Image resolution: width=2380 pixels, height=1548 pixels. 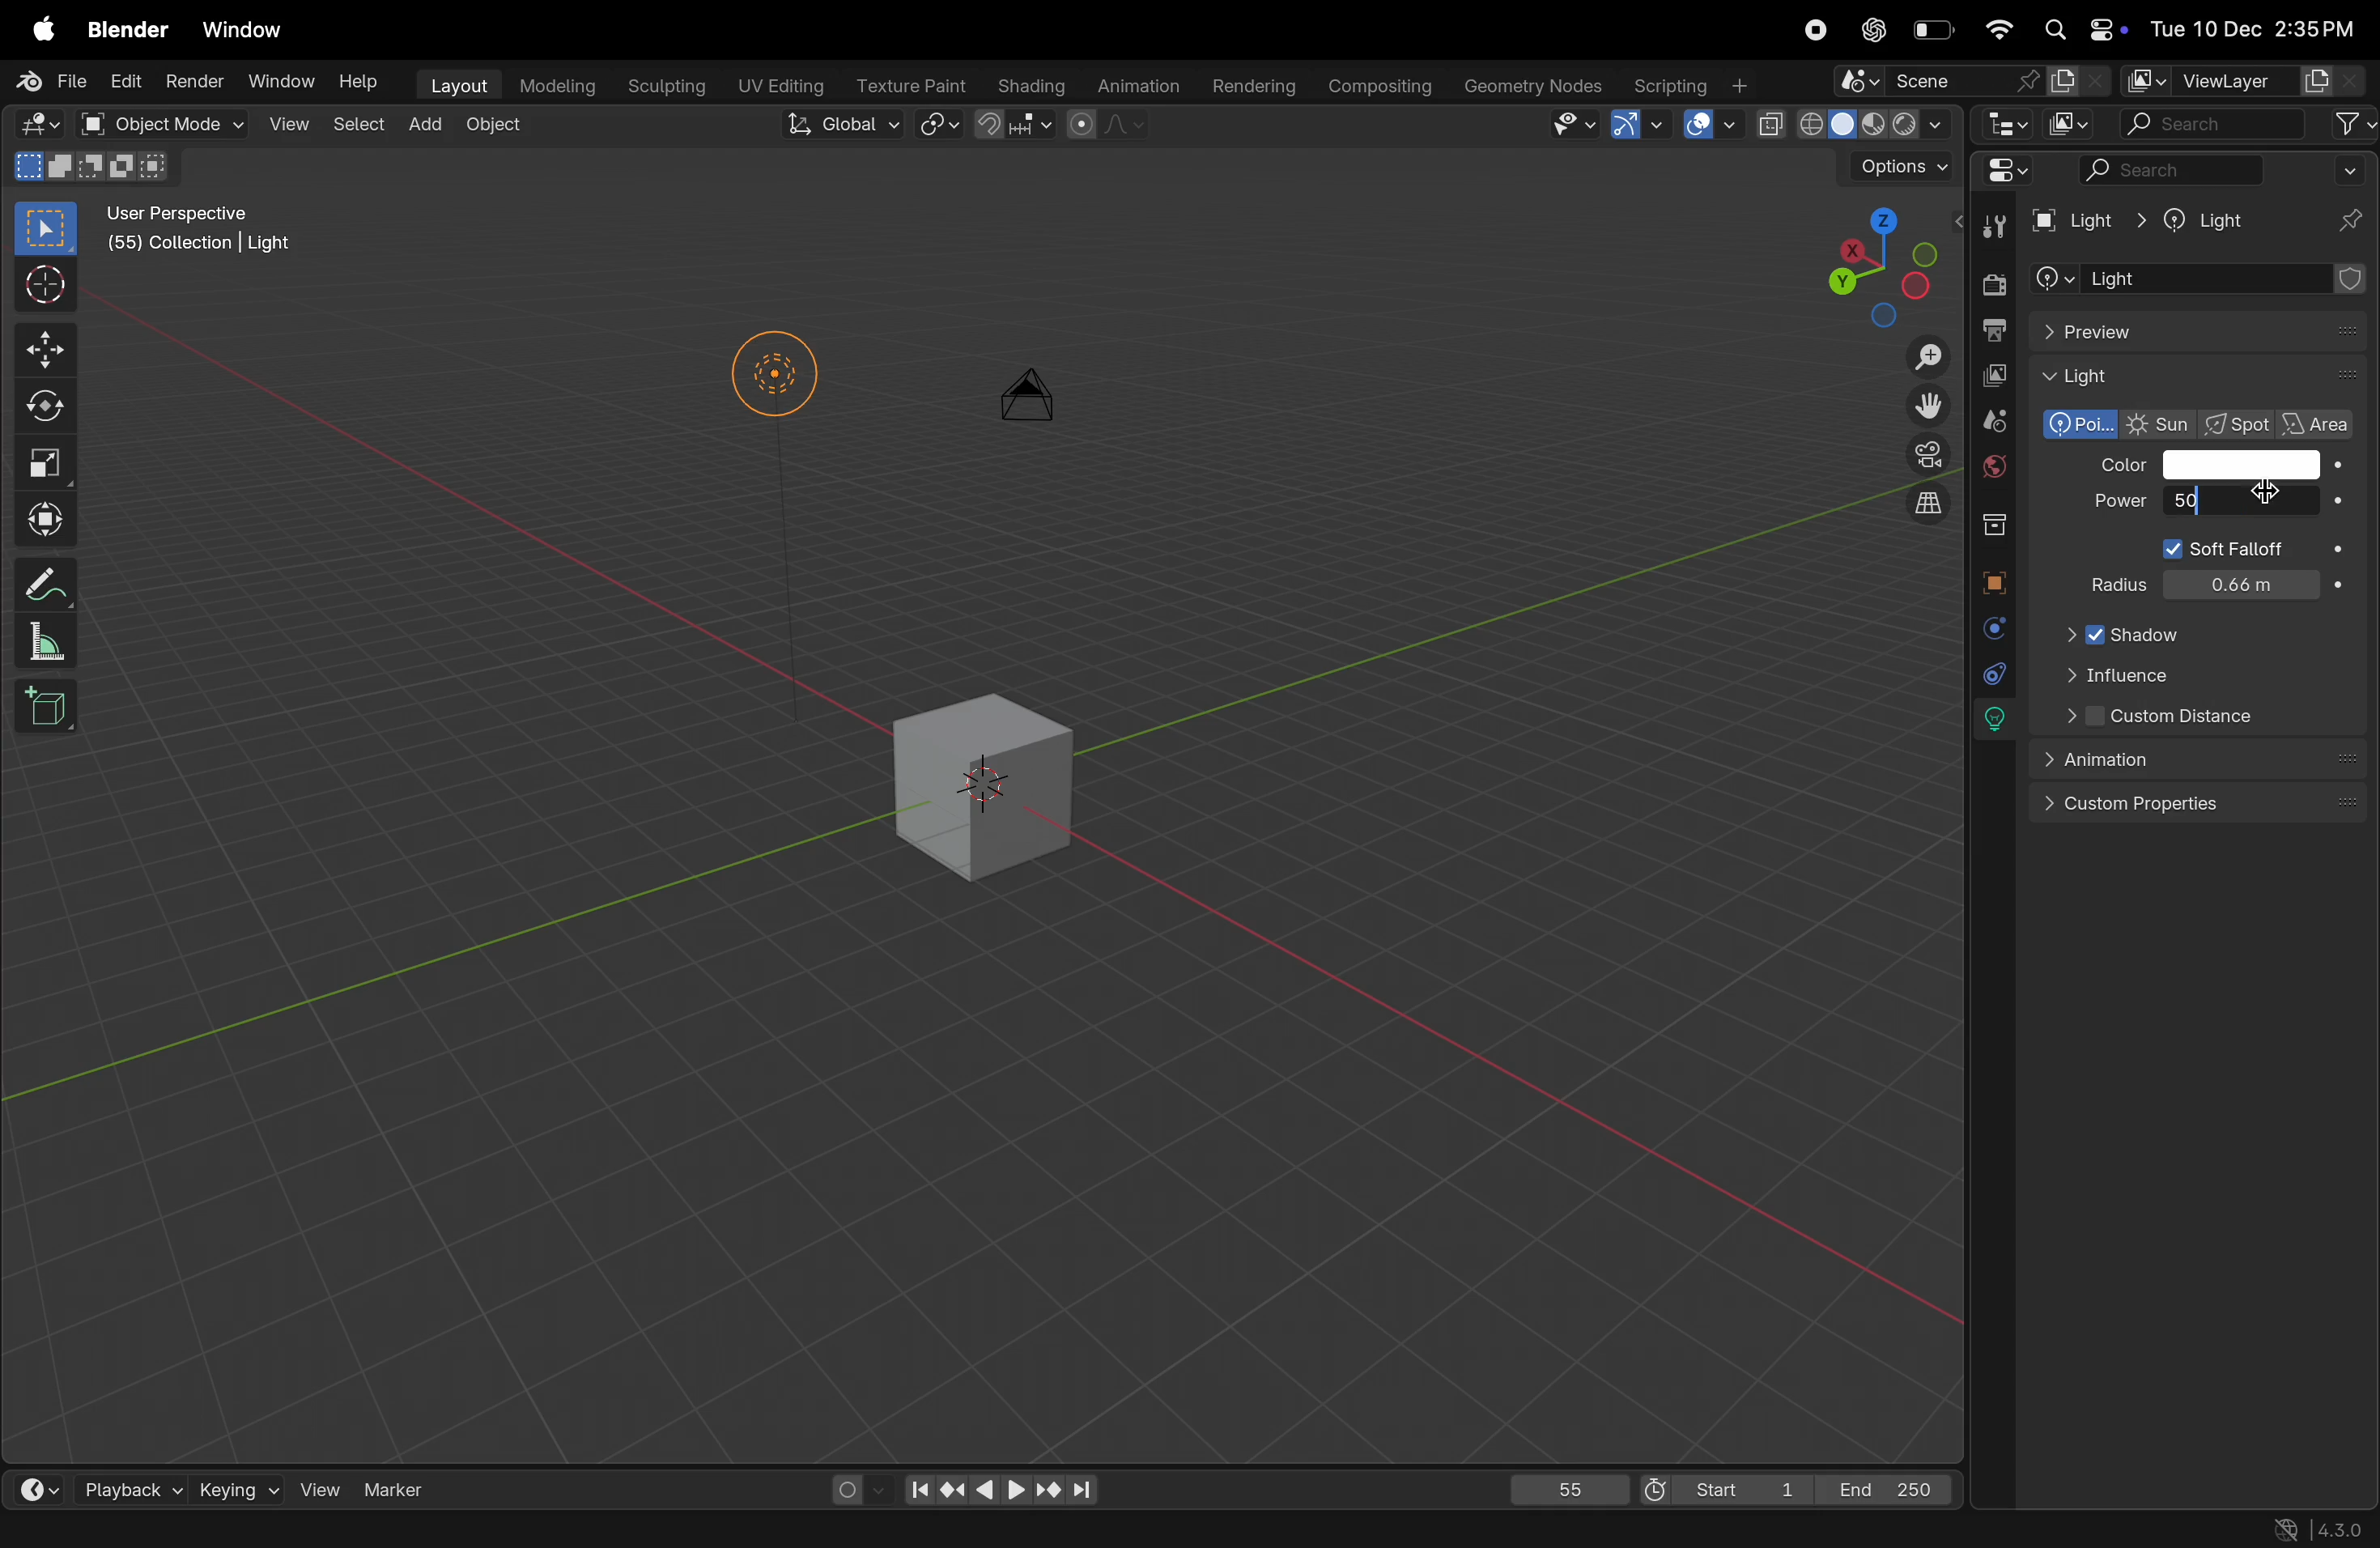 I want to click on 3d cube, so click(x=988, y=776).